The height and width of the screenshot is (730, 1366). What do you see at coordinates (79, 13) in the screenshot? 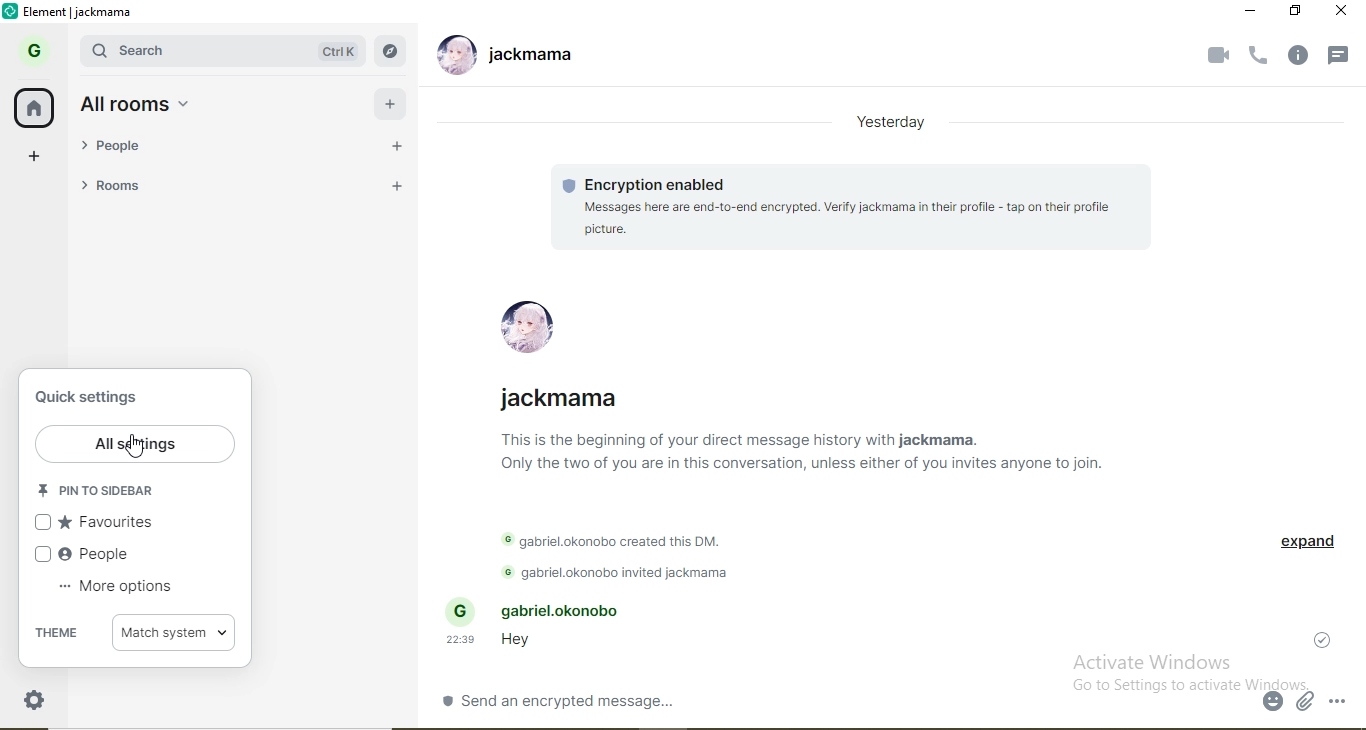
I see `element` at bounding box center [79, 13].